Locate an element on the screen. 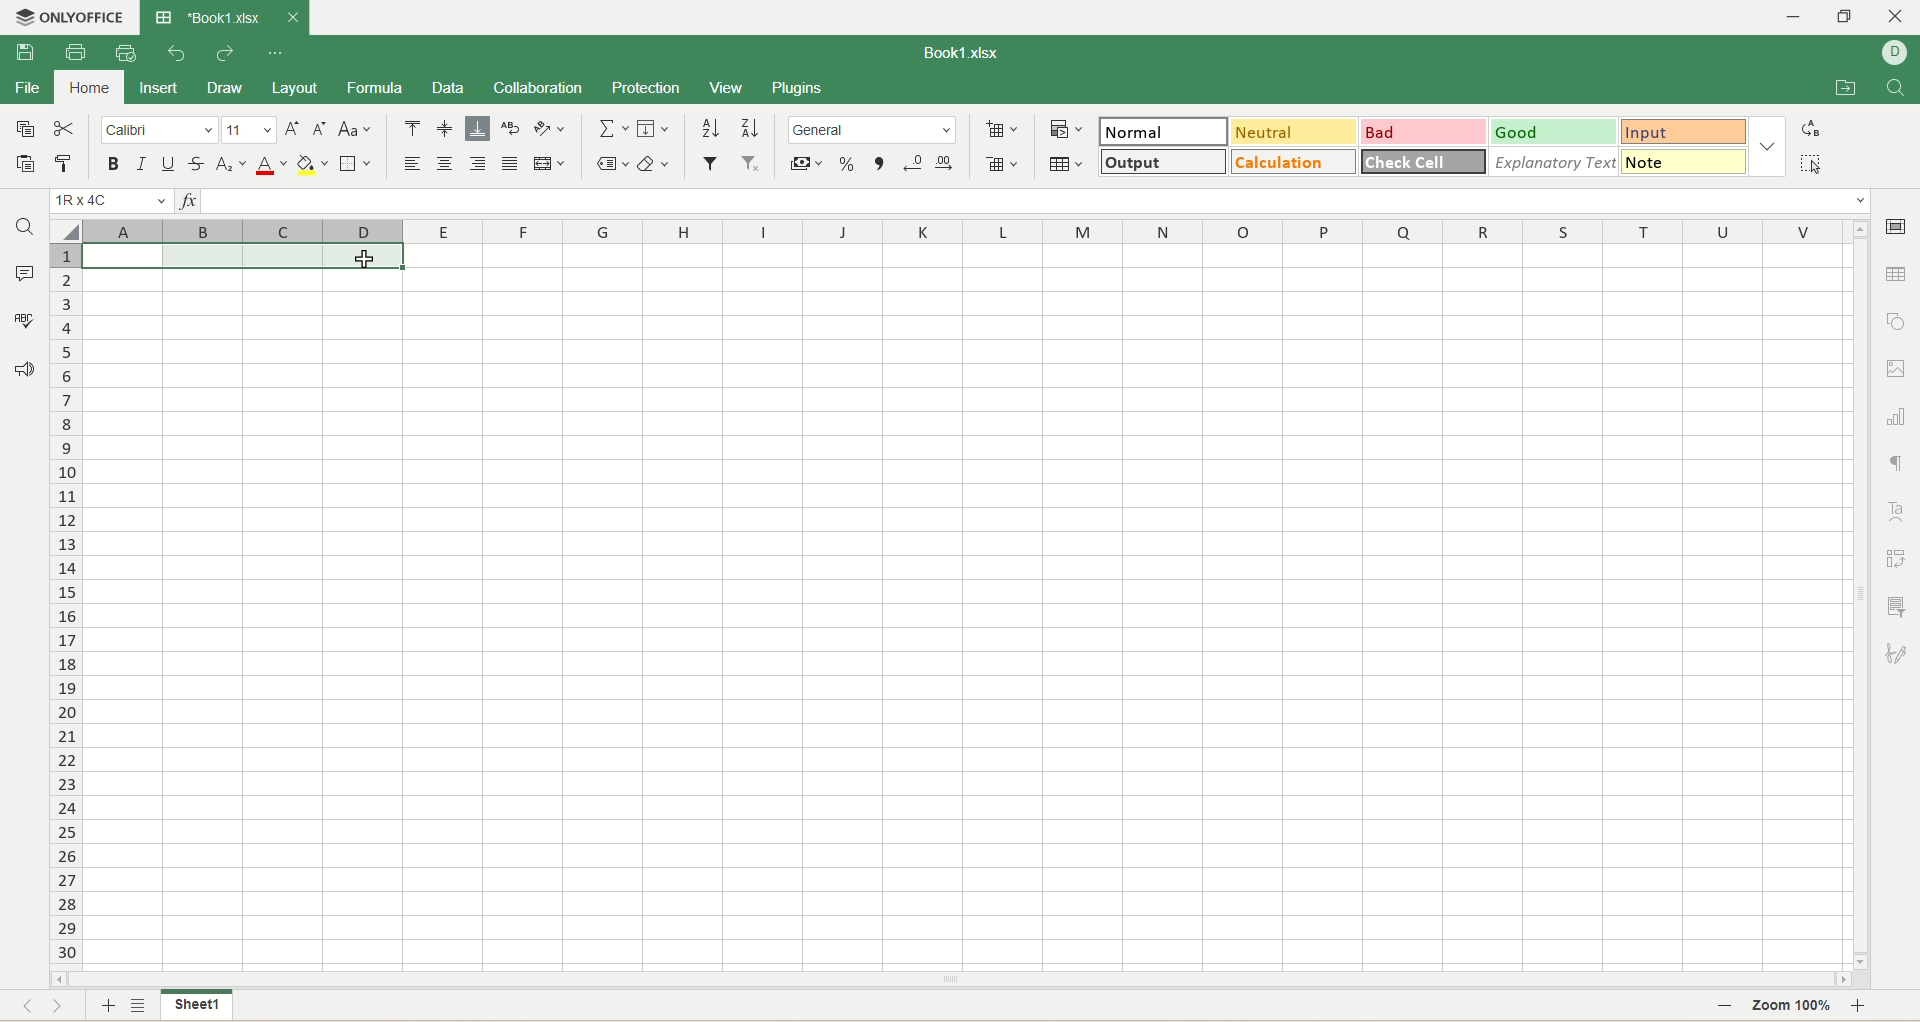 Image resolution: width=1920 pixels, height=1022 pixels. table is located at coordinates (1896, 272).